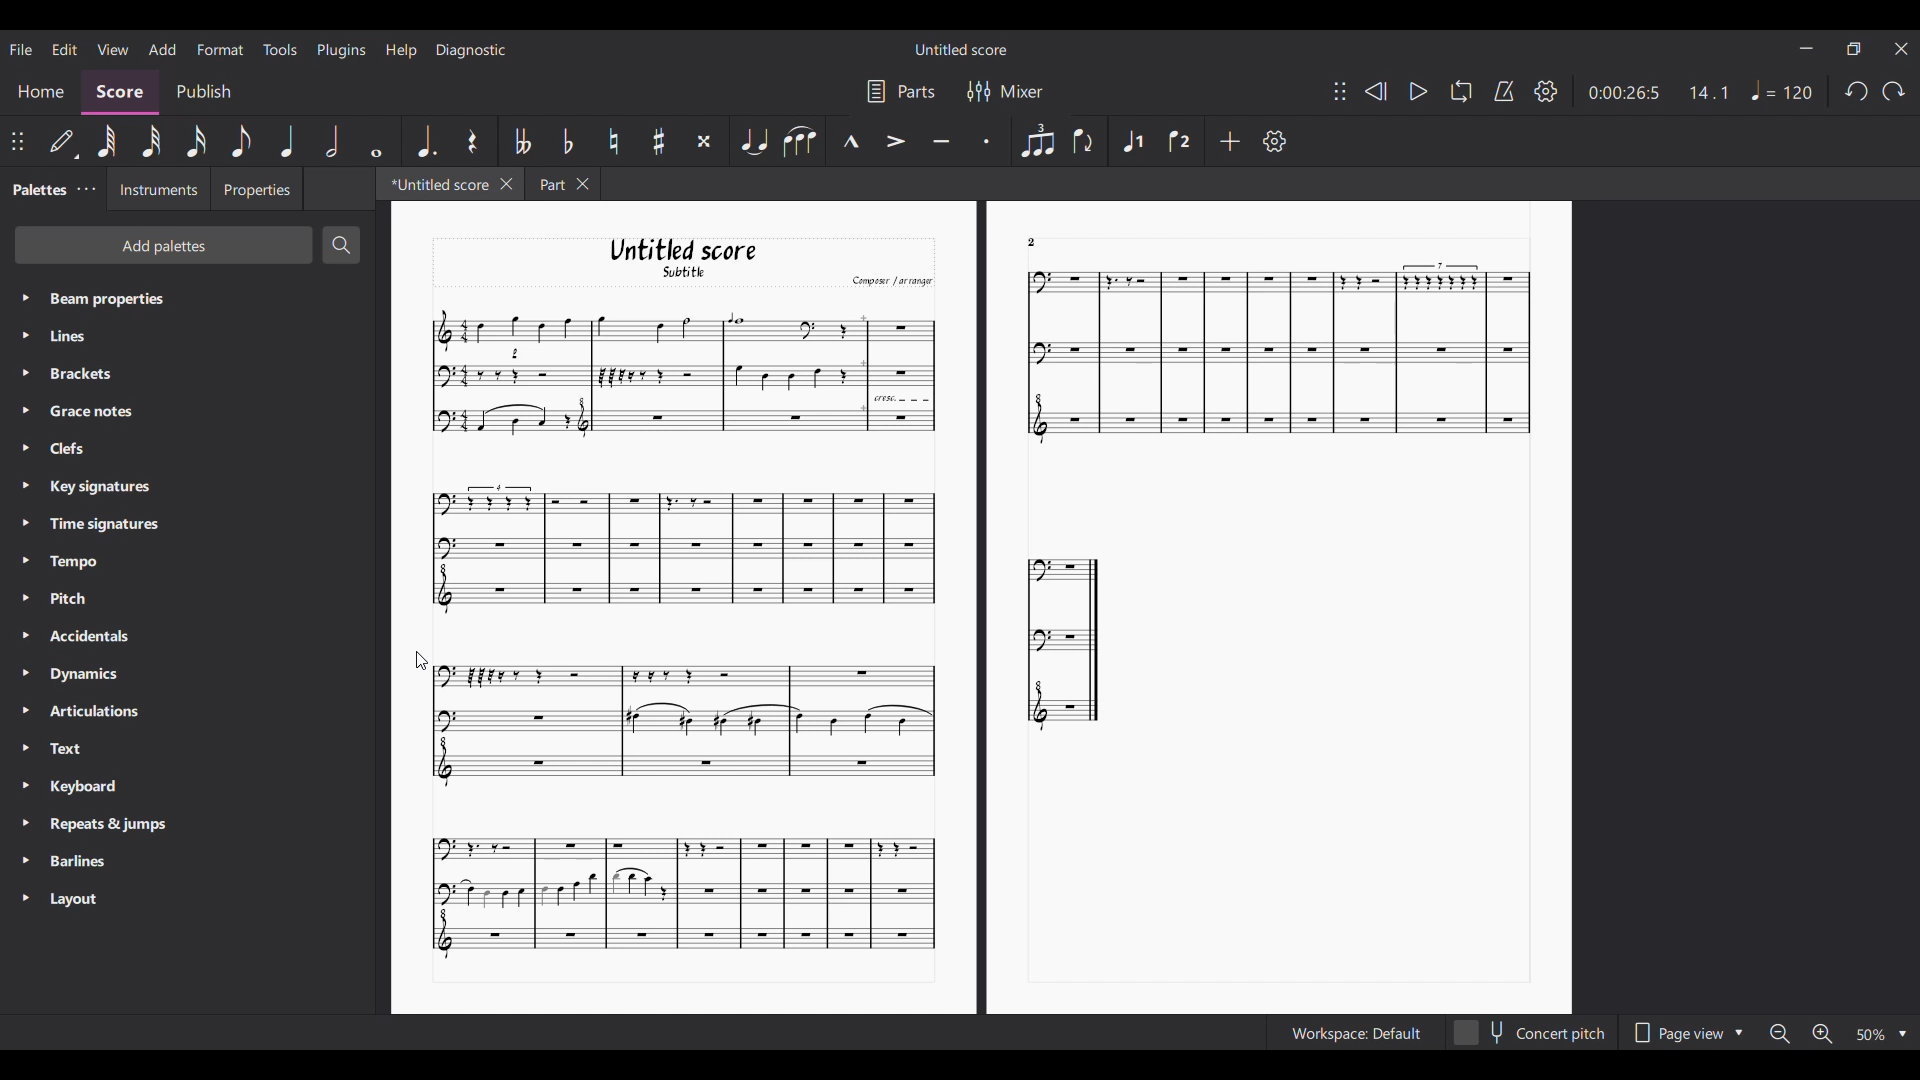  What do you see at coordinates (754, 140) in the screenshot?
I see `Tie` at bounding box center [754, 140].